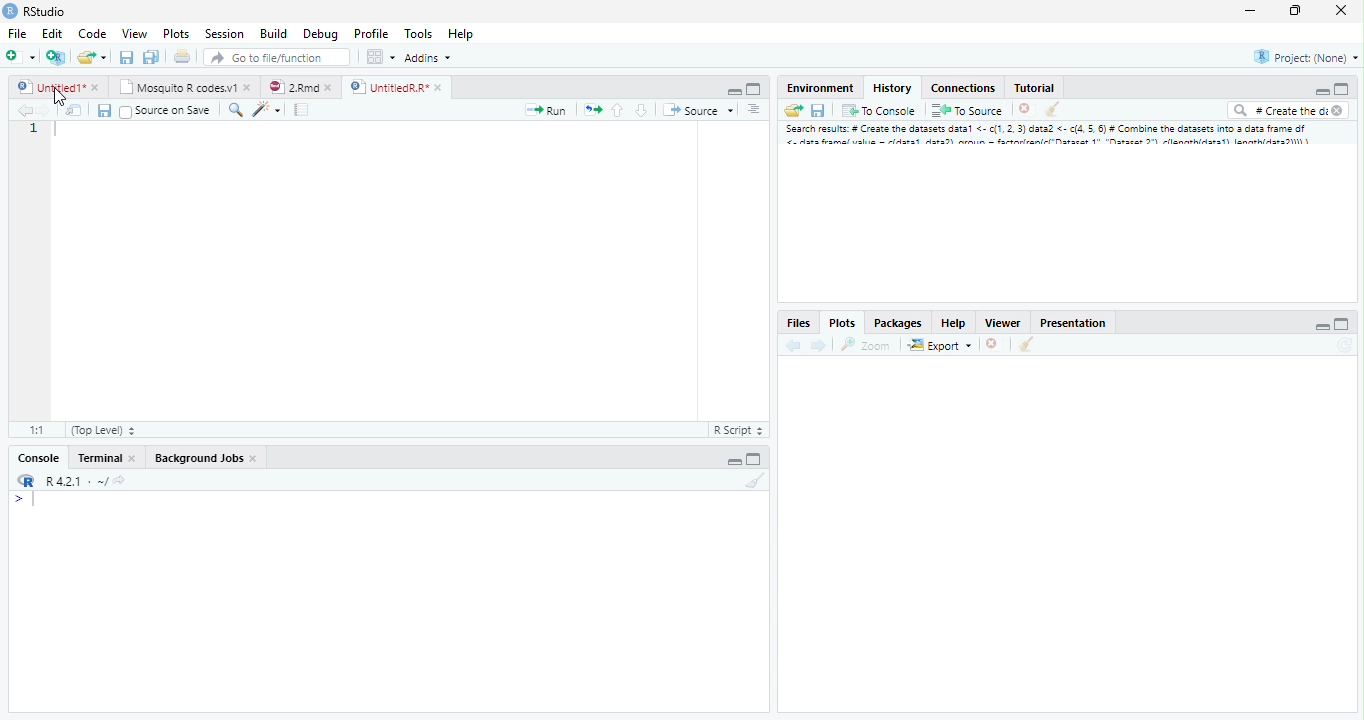 Image resolution: width=1364 pixels, height=720 pixels. Describe the element at coordinates (822, 109) in the screenshot. I see `Save` at that location.